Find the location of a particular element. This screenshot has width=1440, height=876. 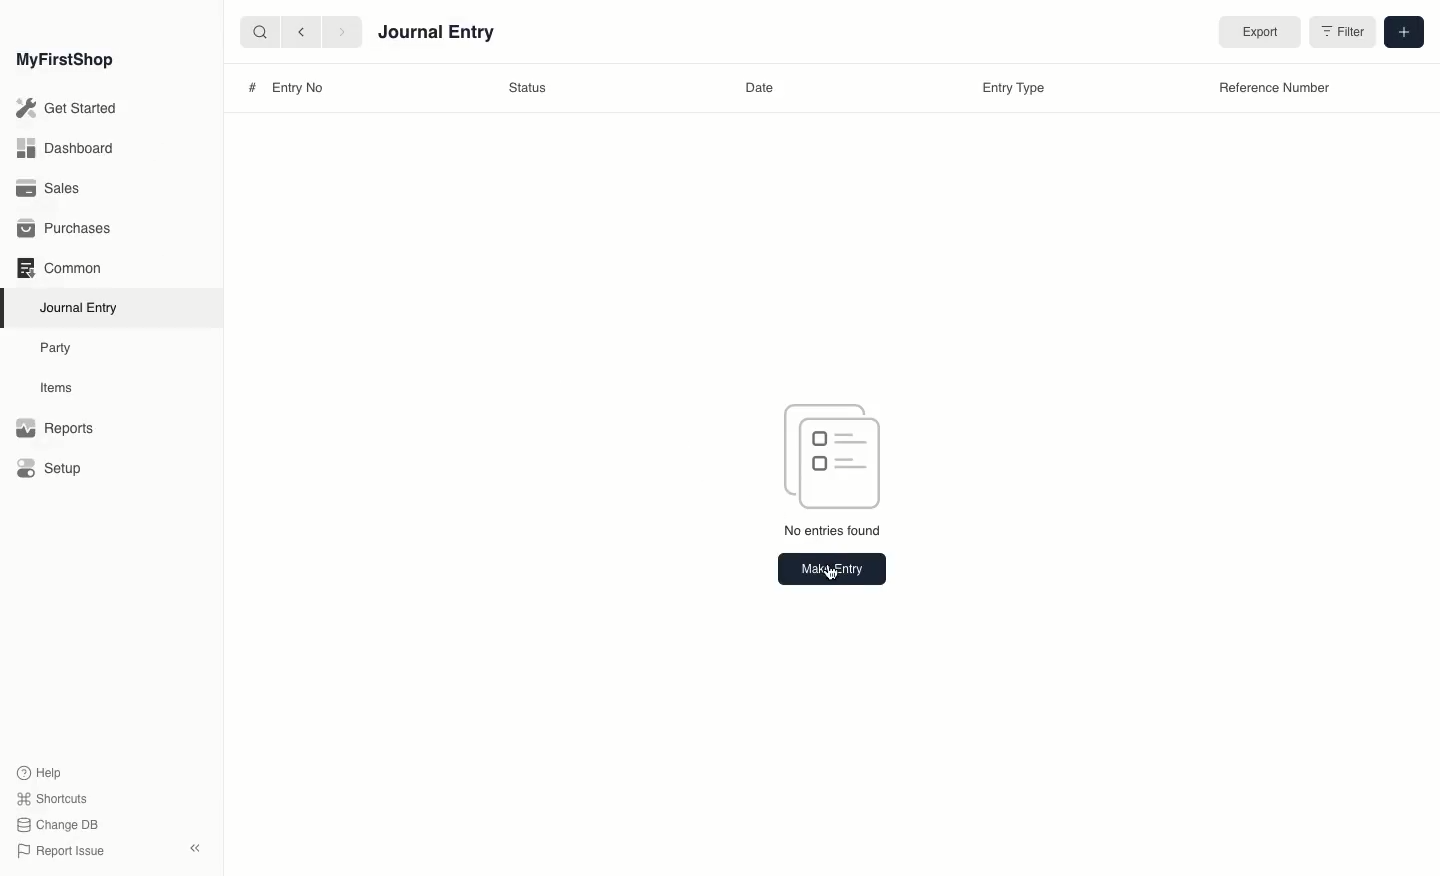

Entry Type is located at coordinates (1016, 88).